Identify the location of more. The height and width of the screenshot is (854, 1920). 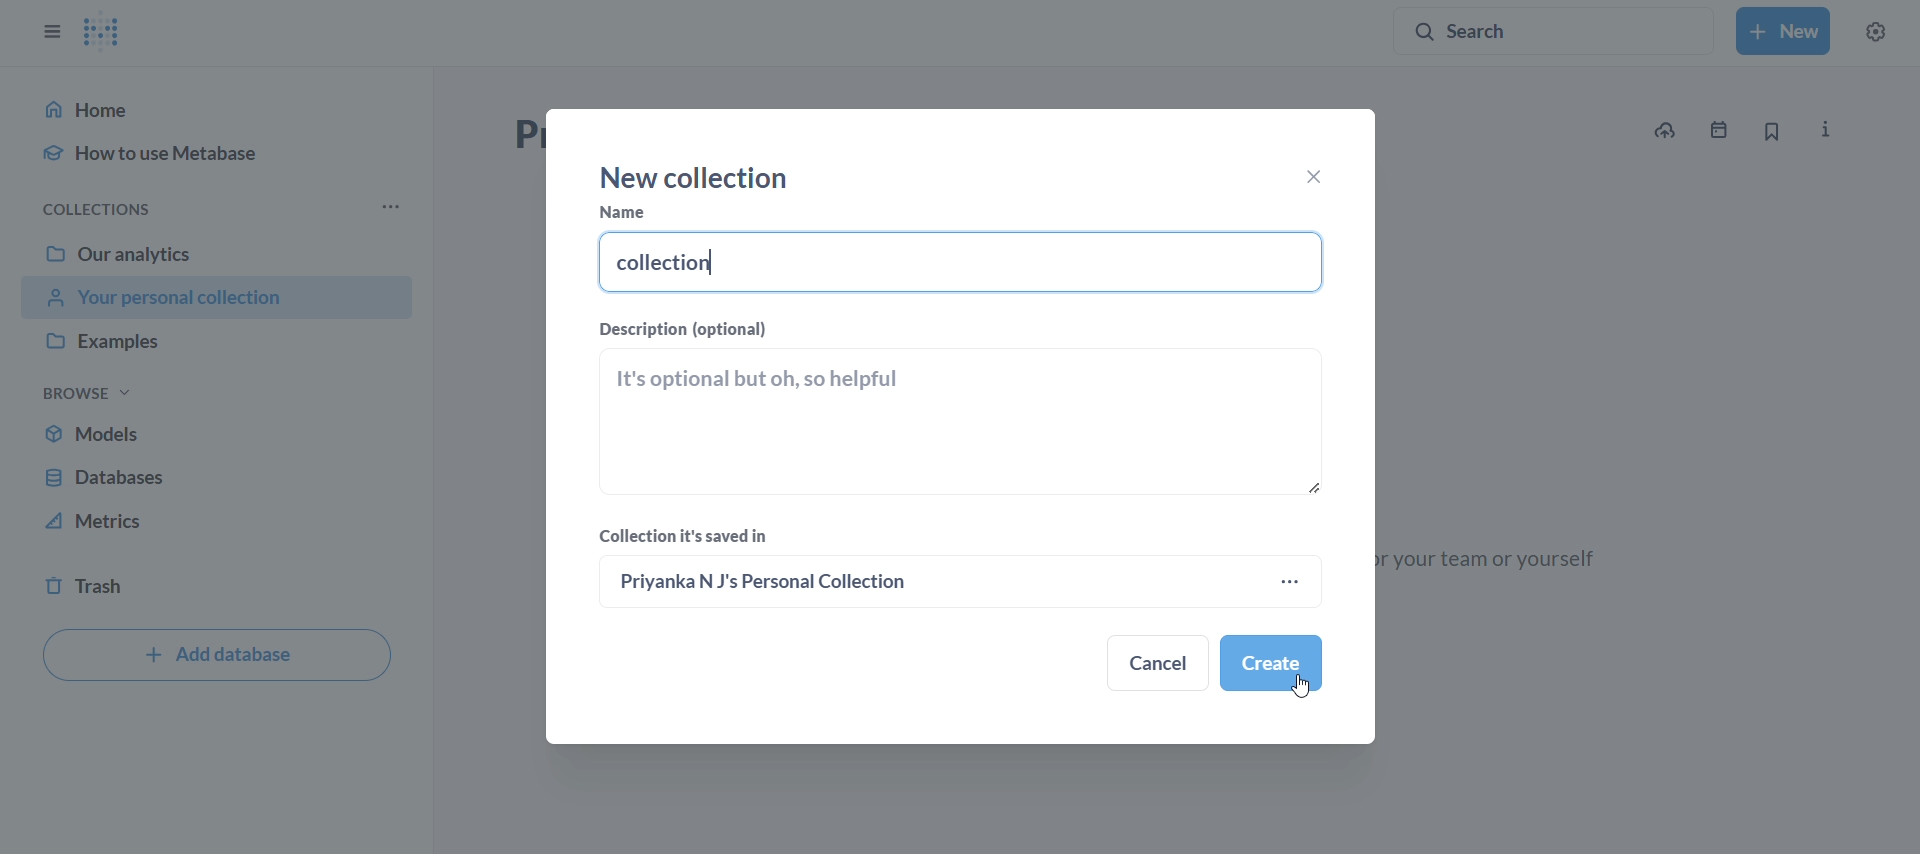
(391, 207).